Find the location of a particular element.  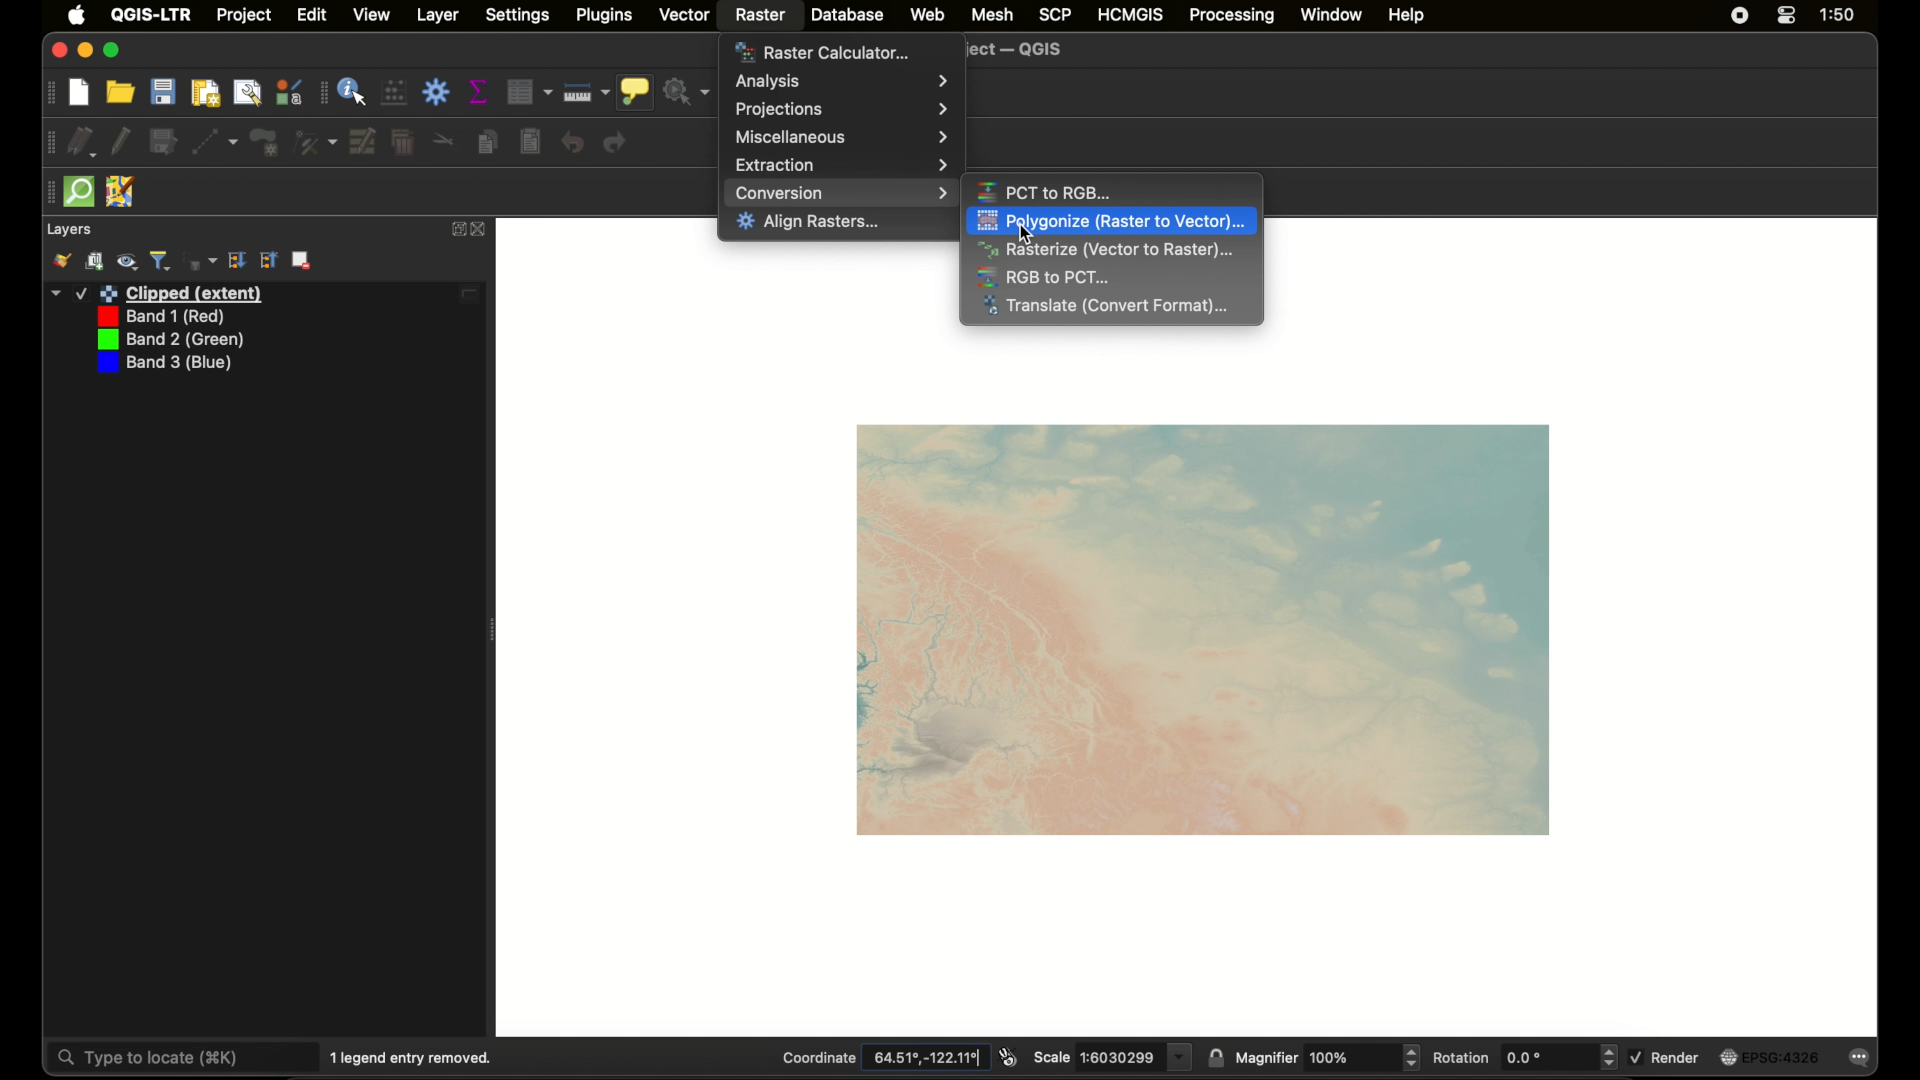

drag handke is located at coordinates (49, 142).